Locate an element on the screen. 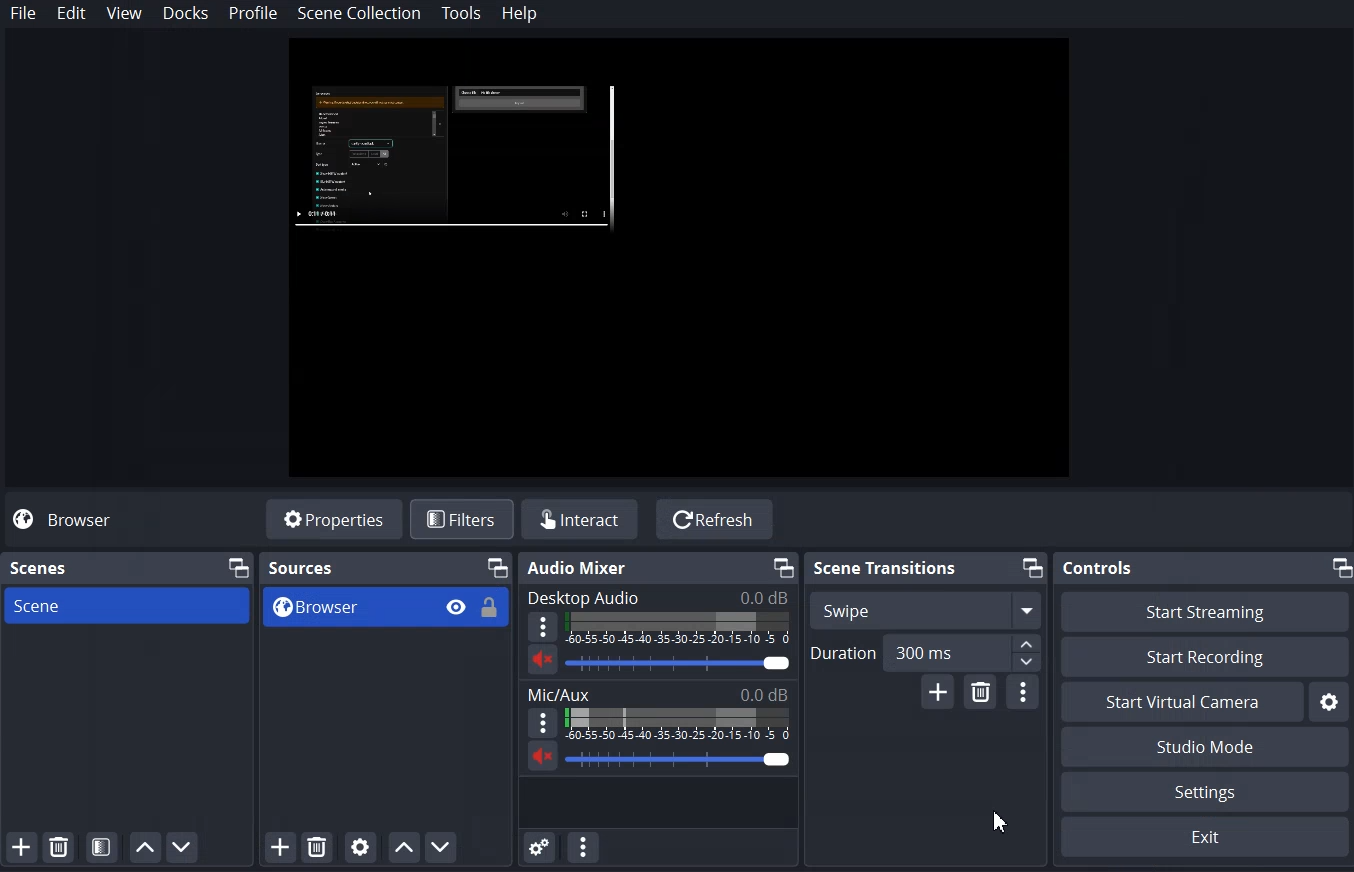 This screenshot has width=1354, height=872. Edit is located at coordinates (73, 13).